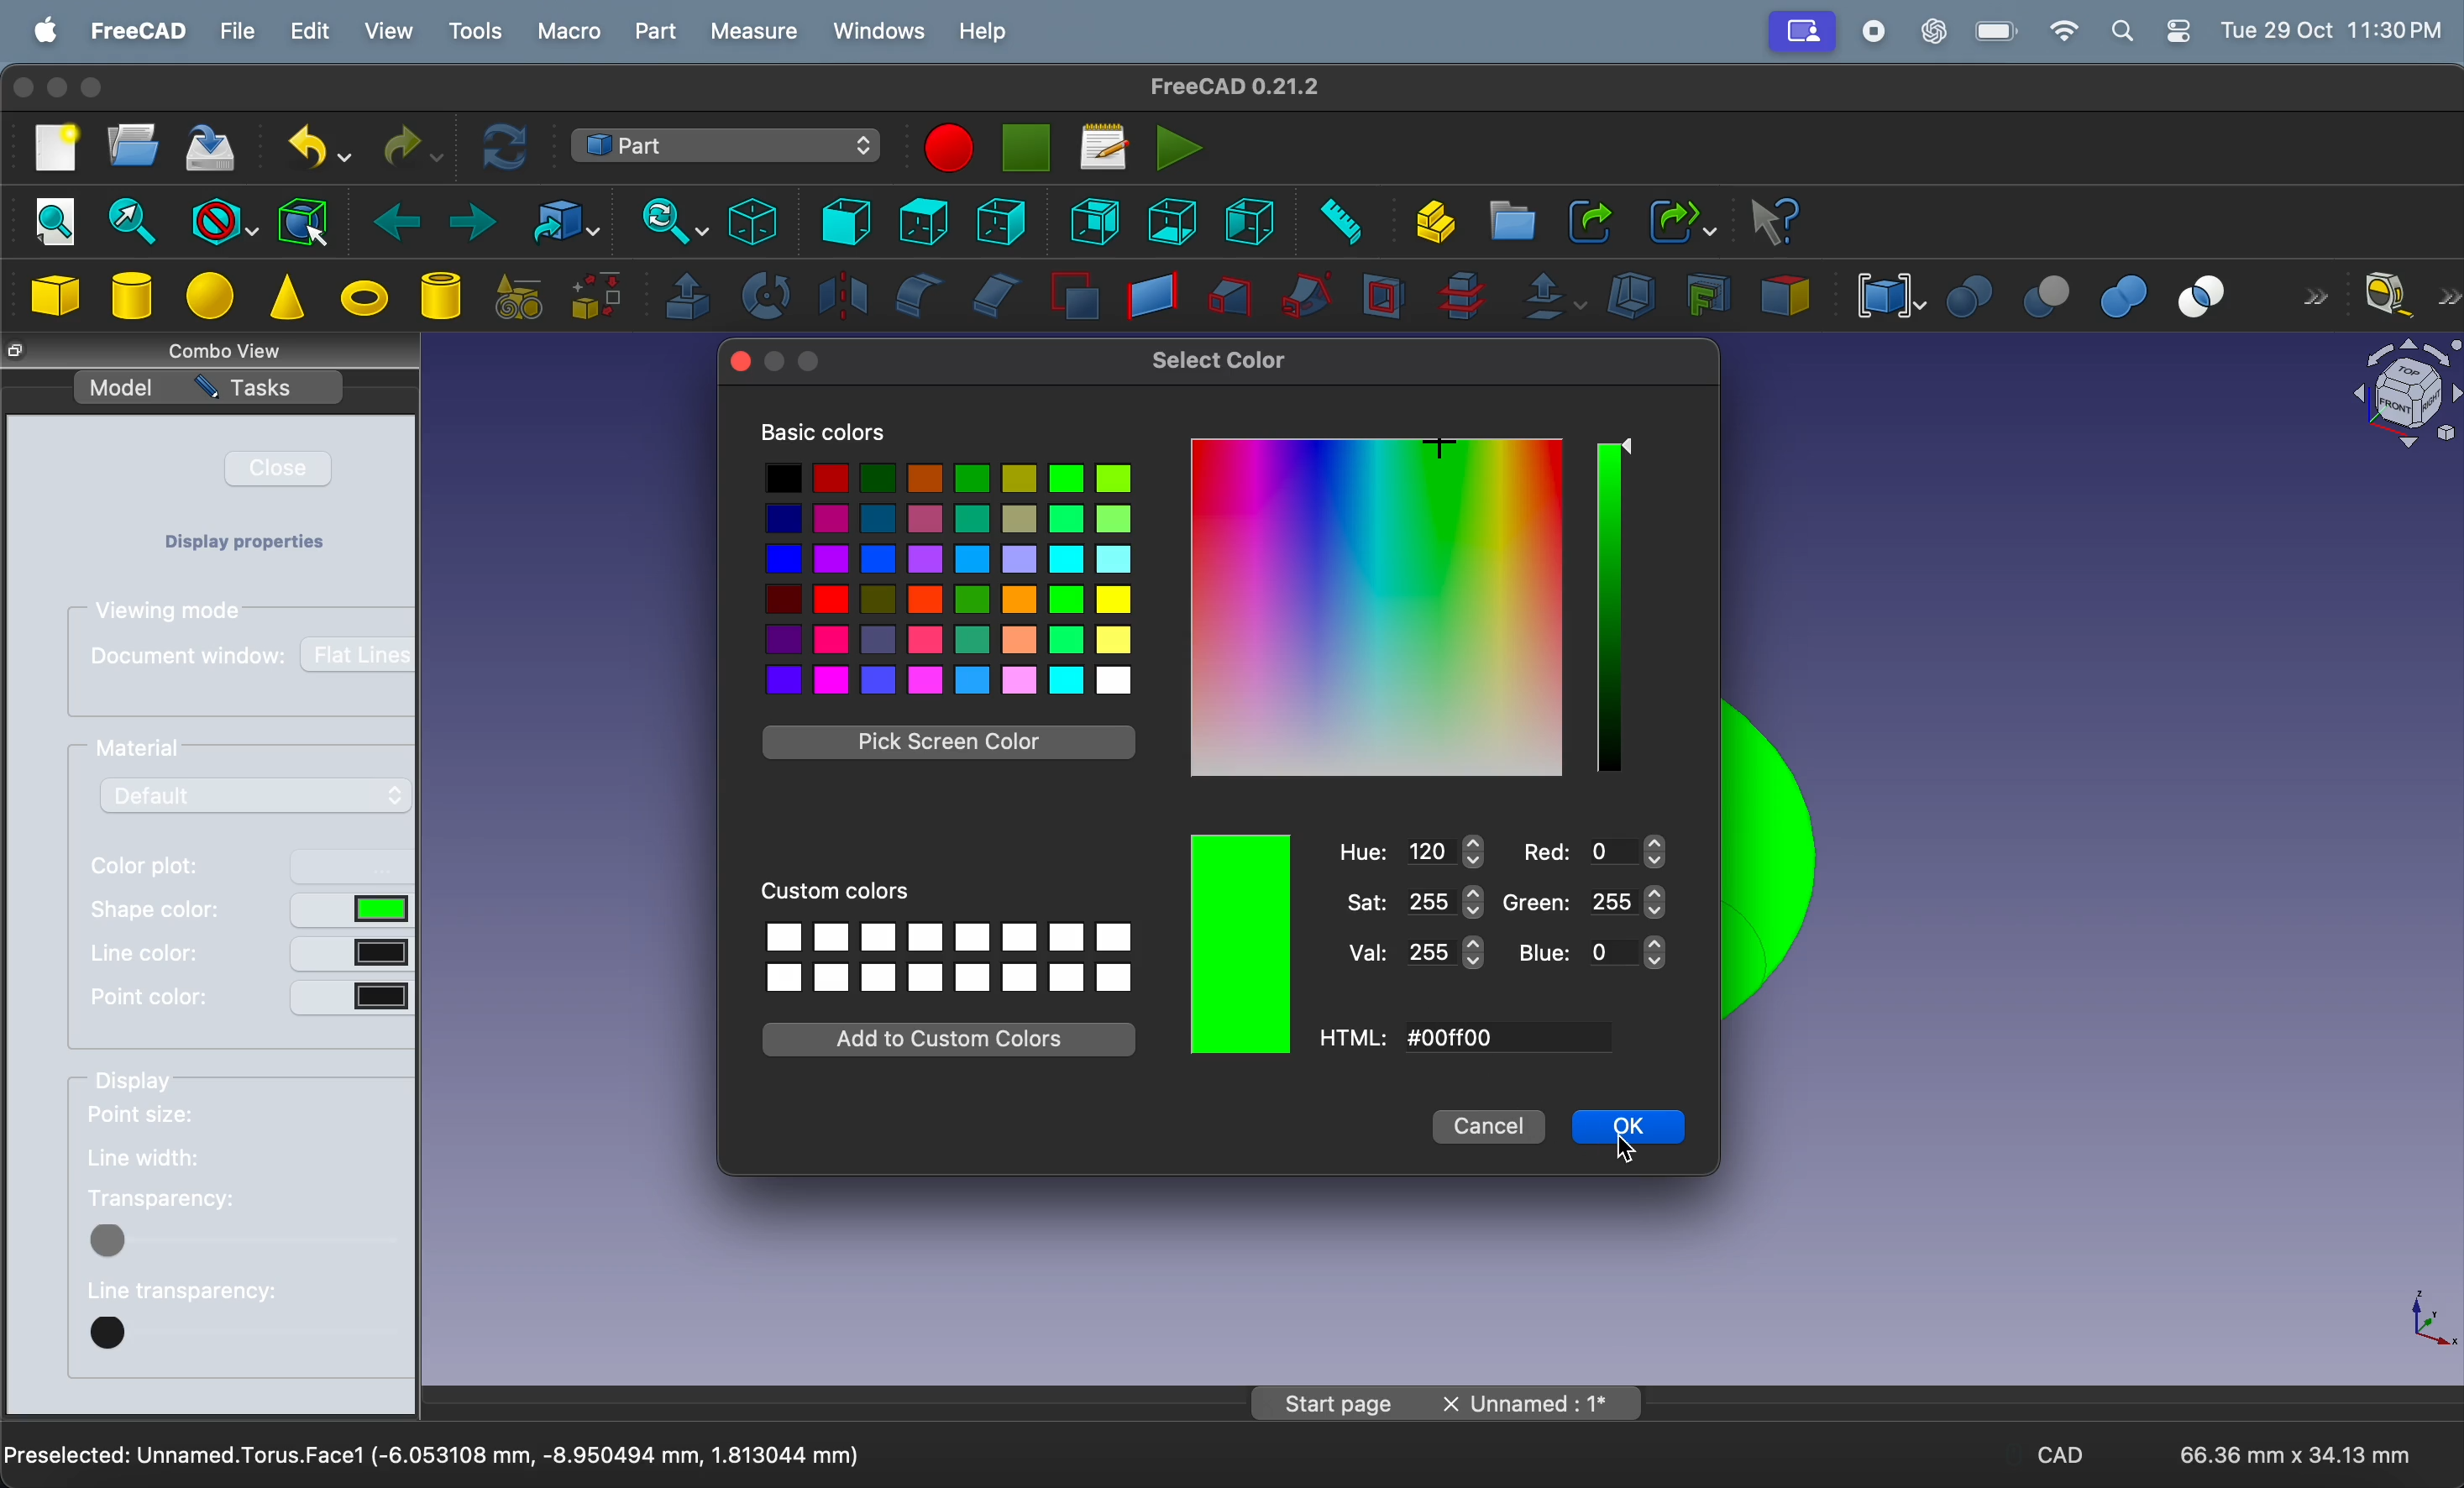 This screenshot has height=1488, width=2464. Describe the element at coordinates (569, 29) in the screenshot. I see `marco` at that location.